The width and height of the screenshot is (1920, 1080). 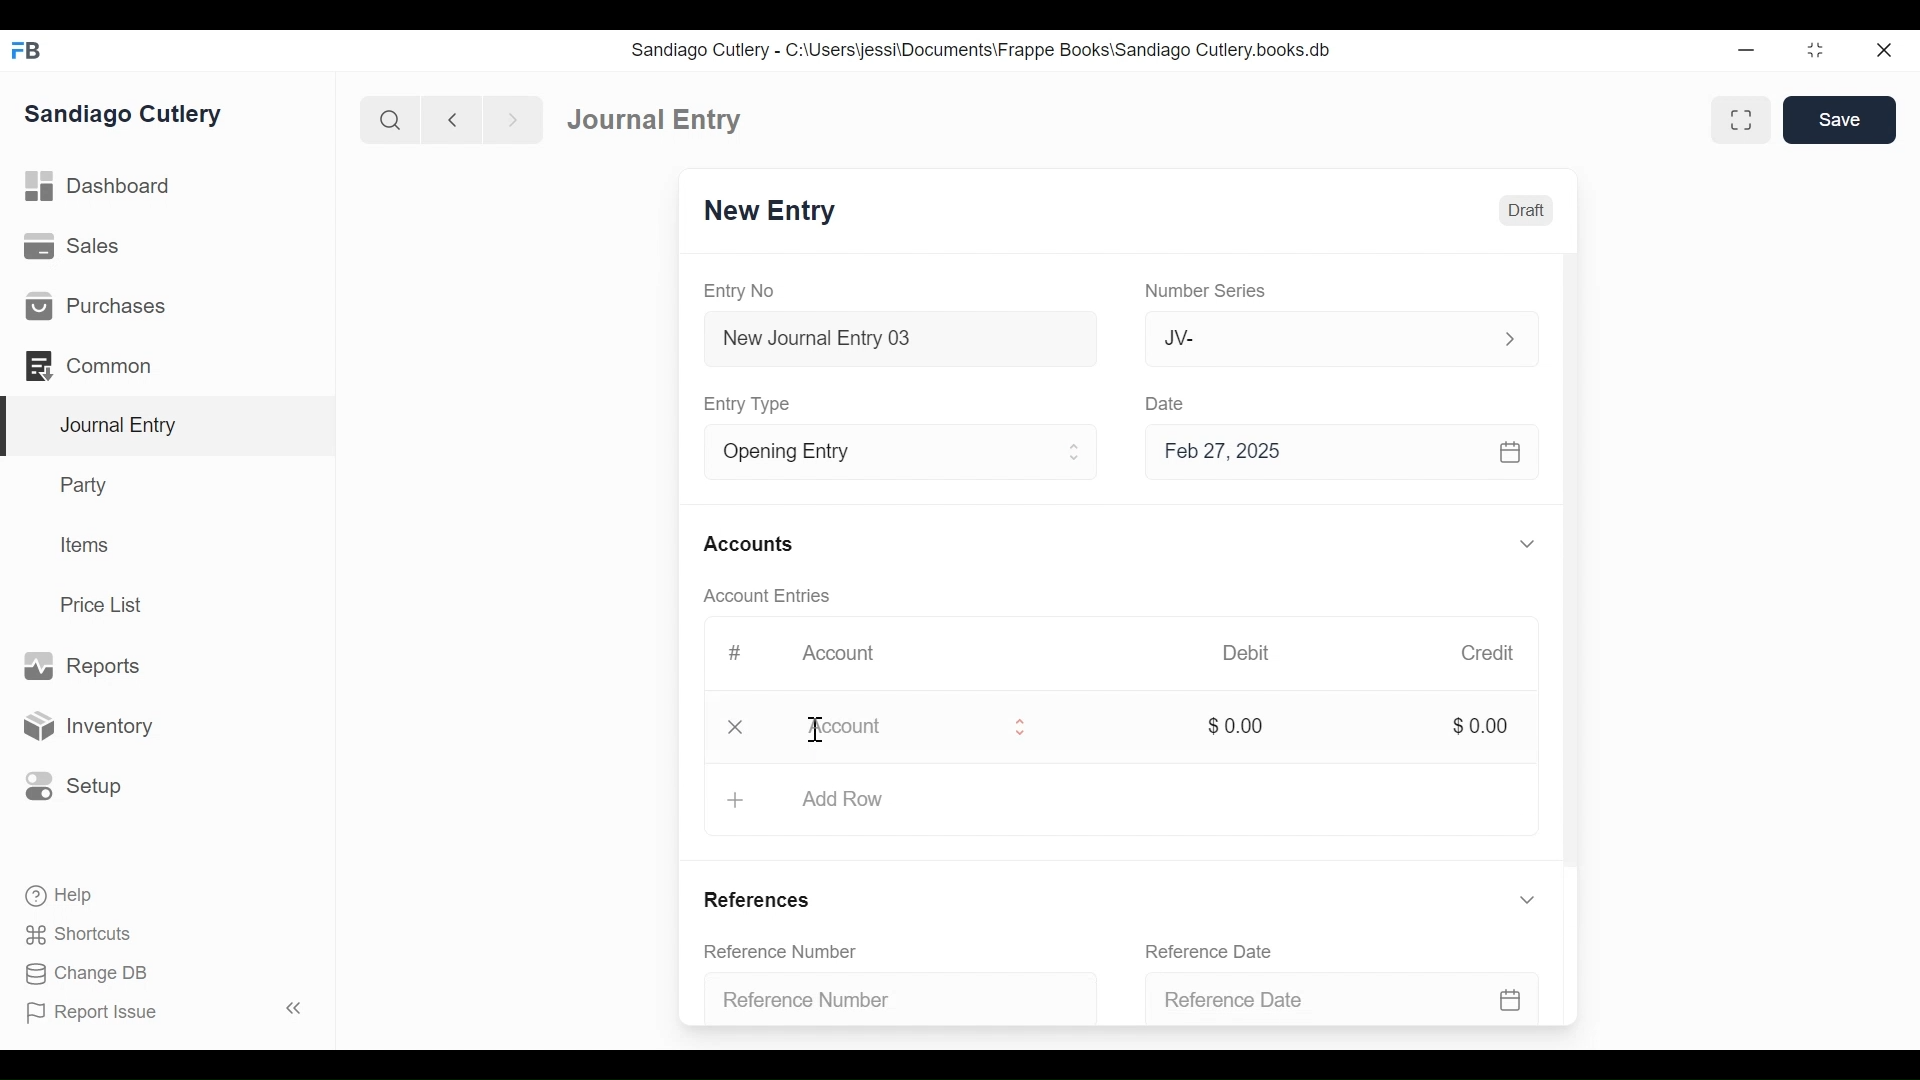 I want to click on Account Entries, so click(x=765, y=596).